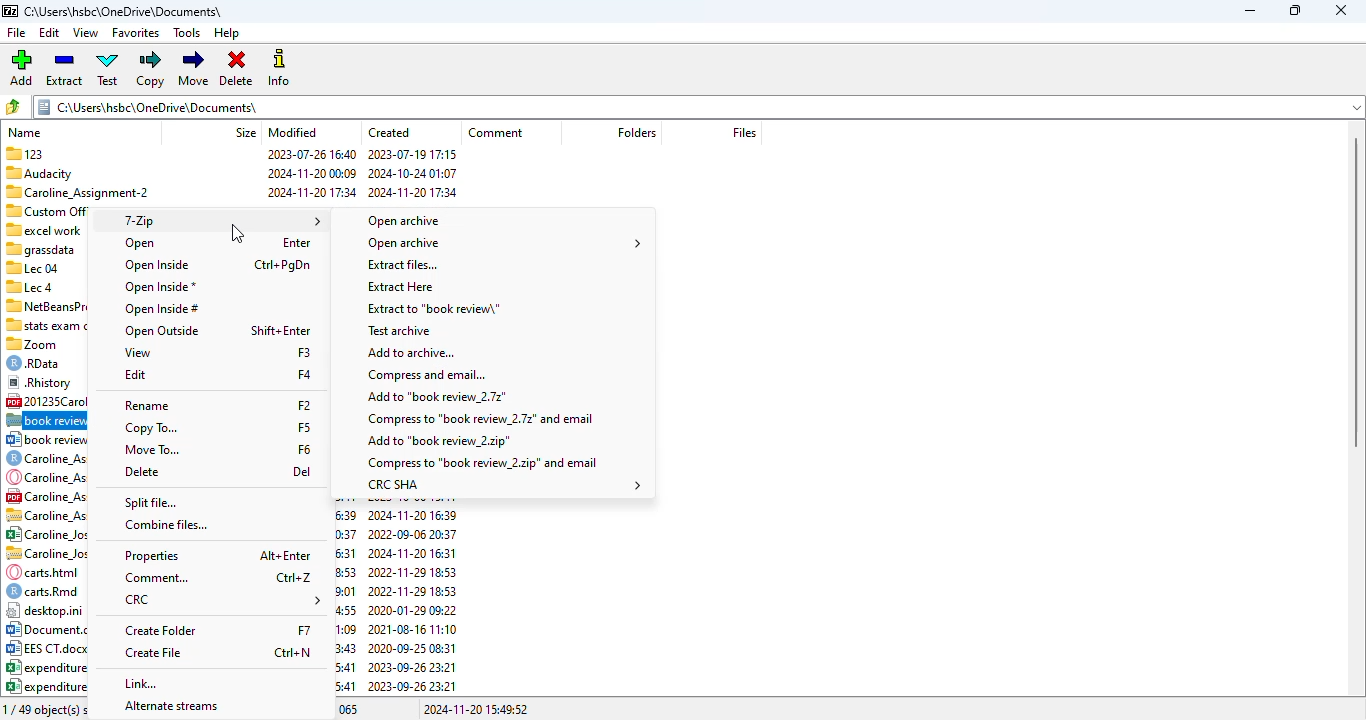  Describe the element at coordinates (126, 11) in the screenshot. I see `folder` at that location.